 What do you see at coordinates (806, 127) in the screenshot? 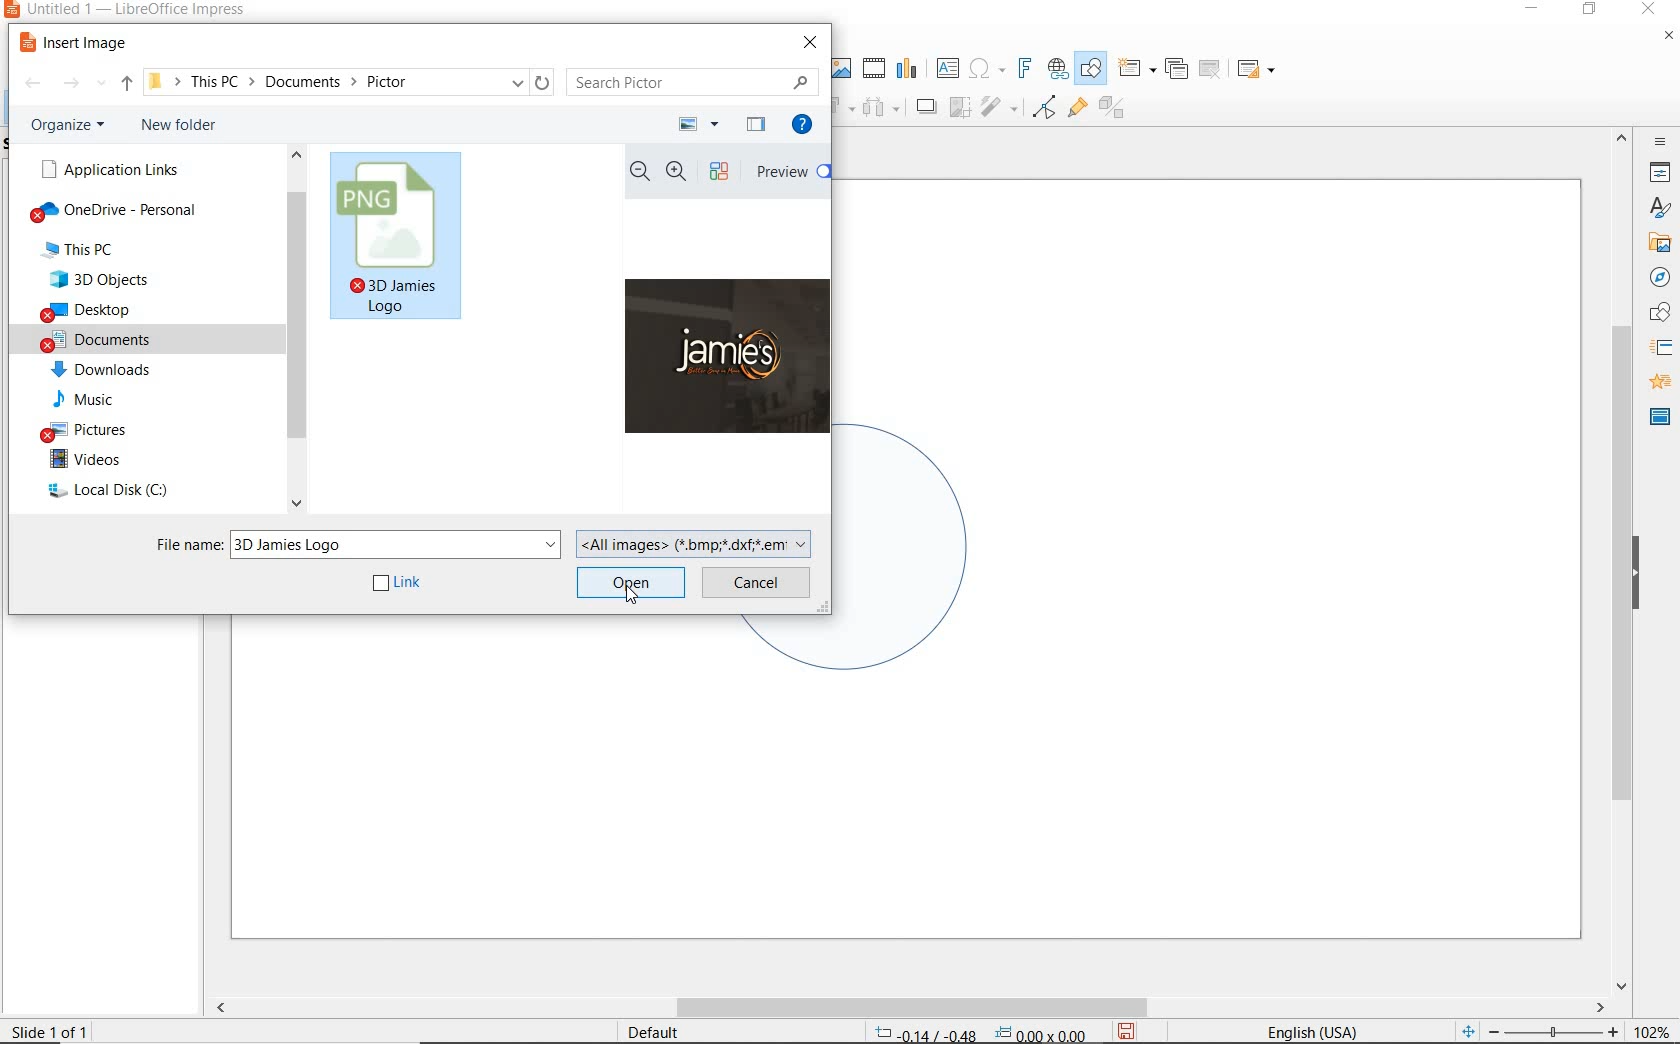
I see `help` at bounding box center [806, 127].